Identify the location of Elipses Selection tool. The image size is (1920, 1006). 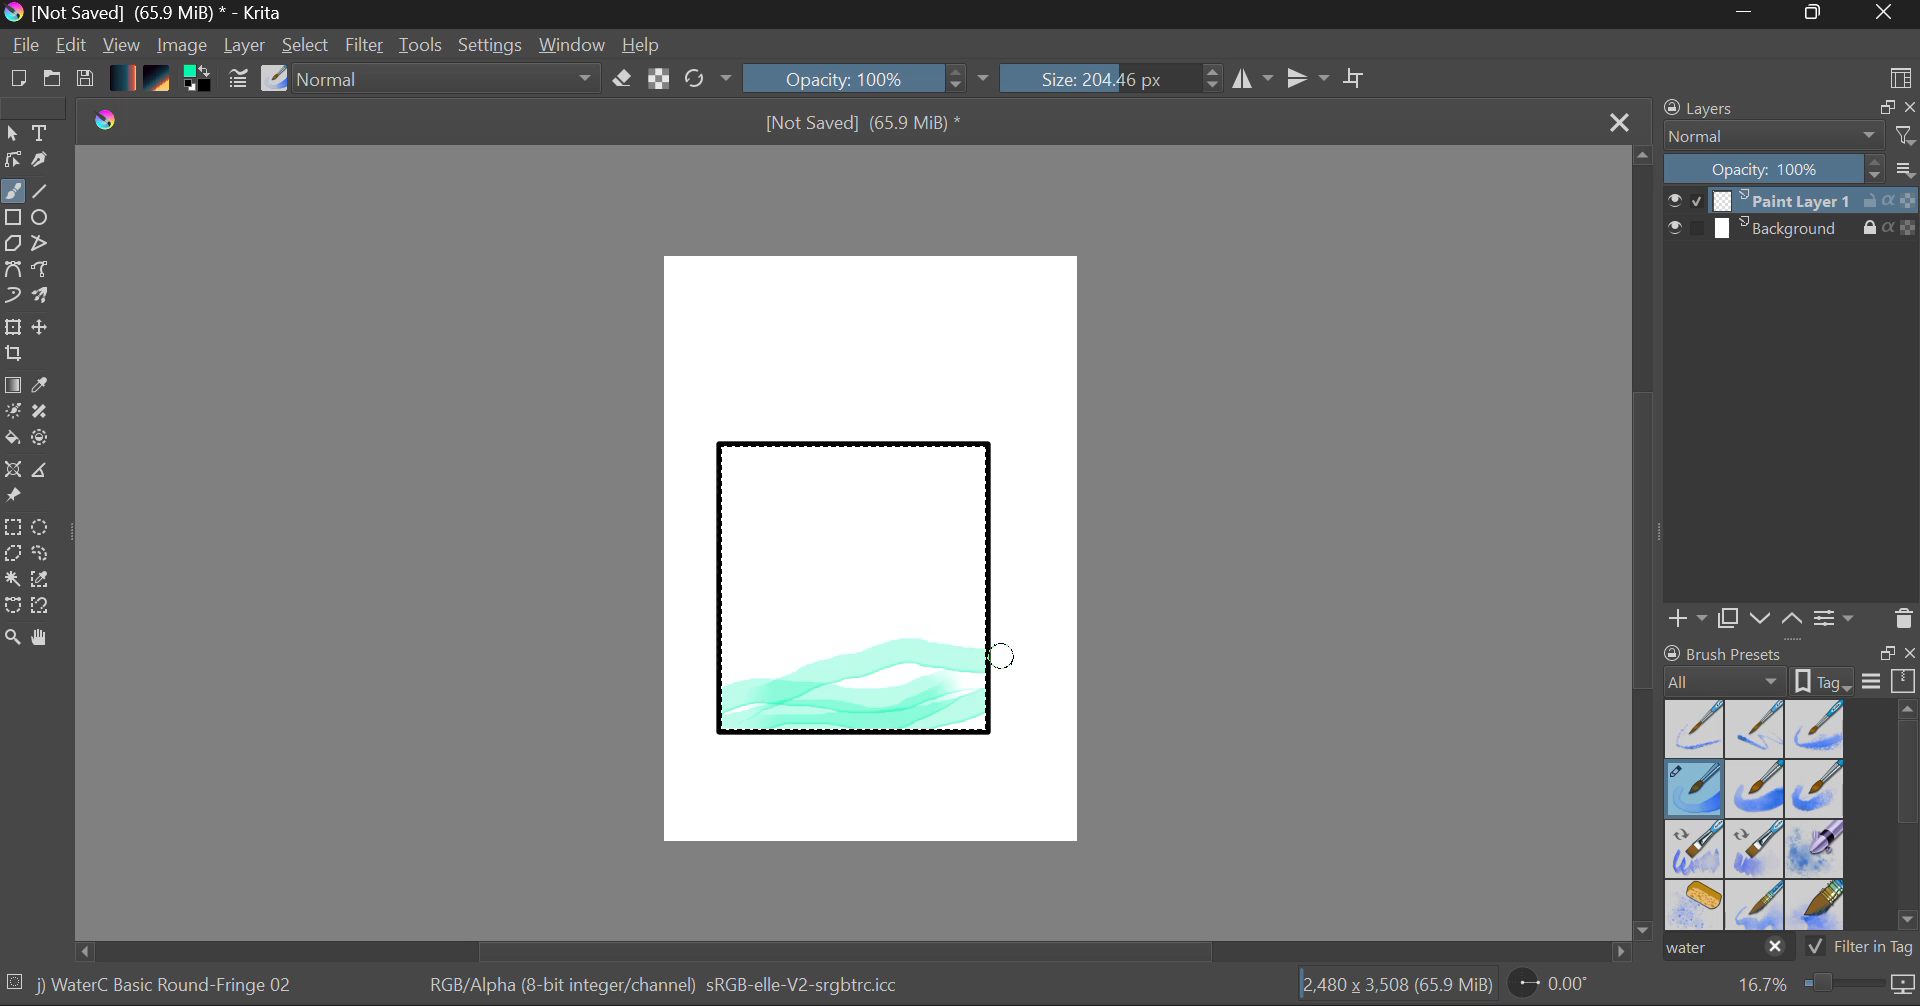
(45, 529).